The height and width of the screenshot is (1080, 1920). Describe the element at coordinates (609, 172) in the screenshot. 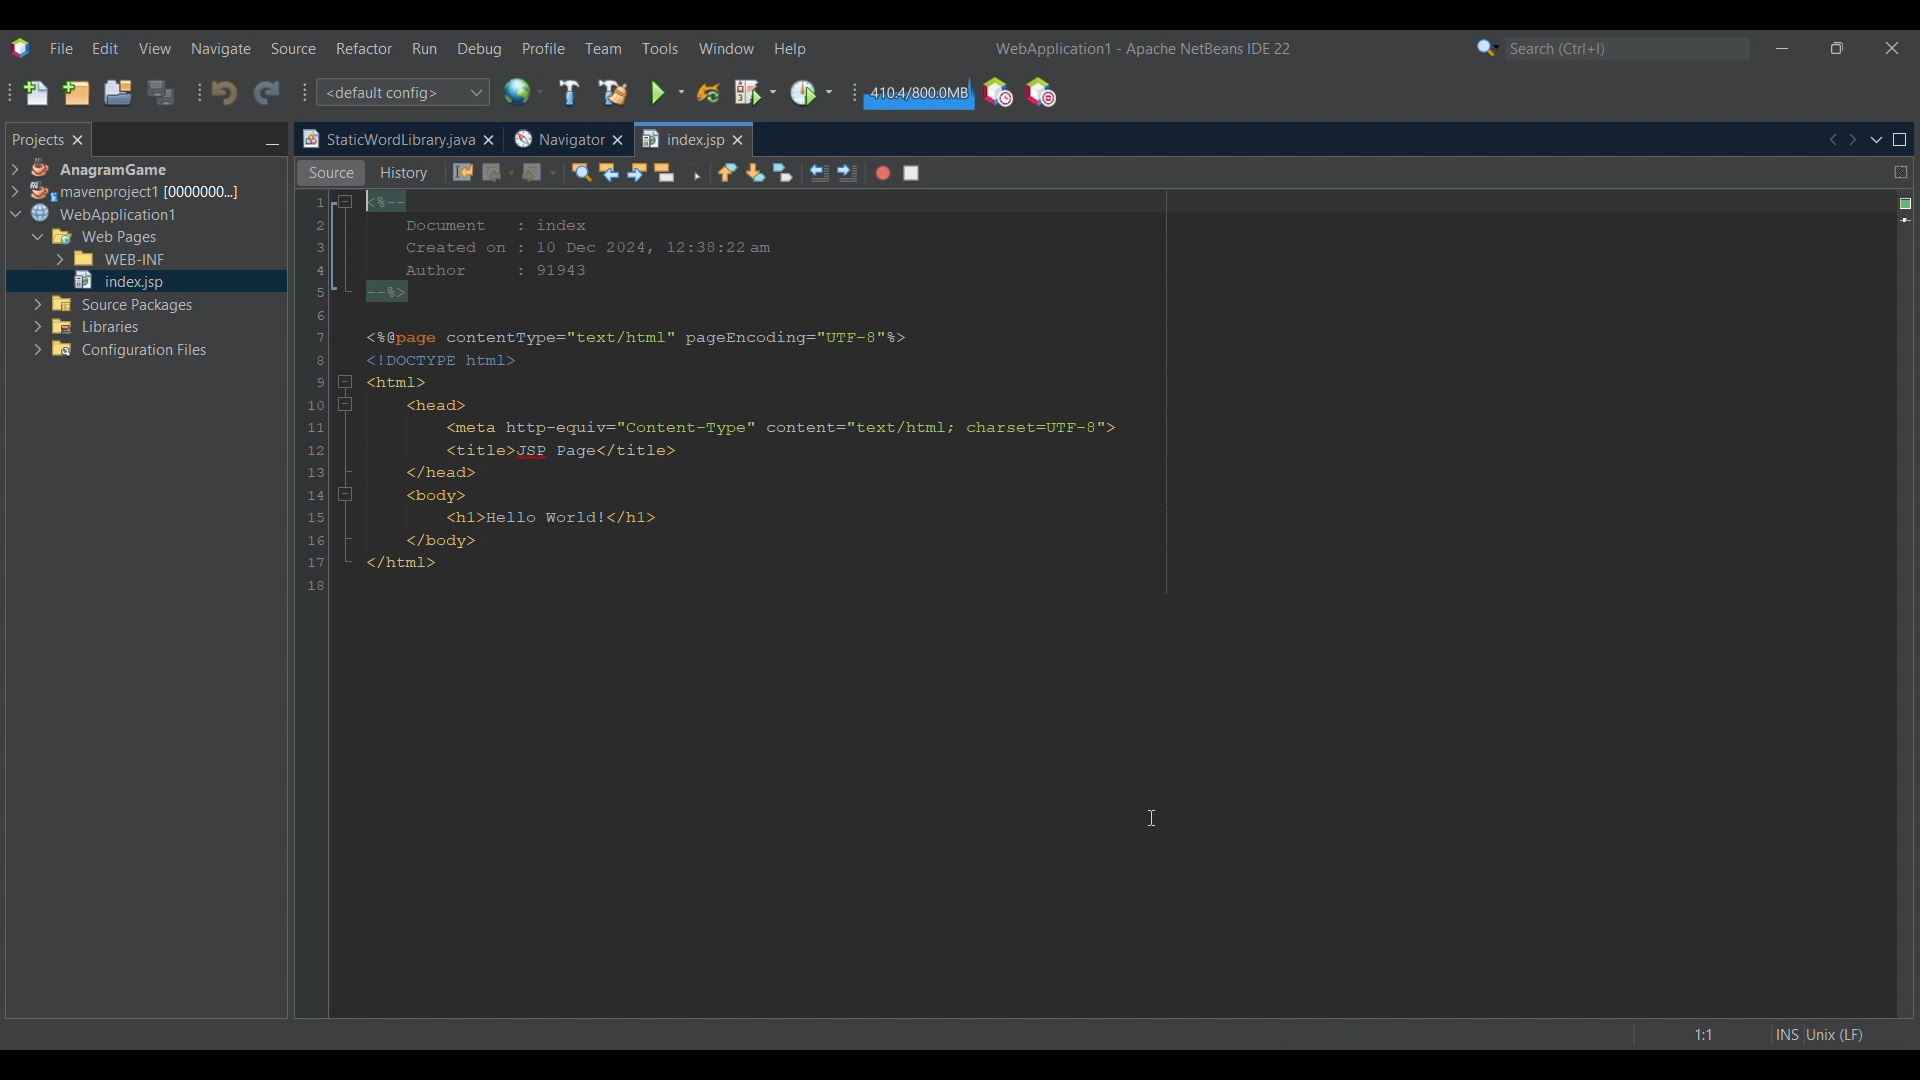

I see `Find previous occurrences` at that location.